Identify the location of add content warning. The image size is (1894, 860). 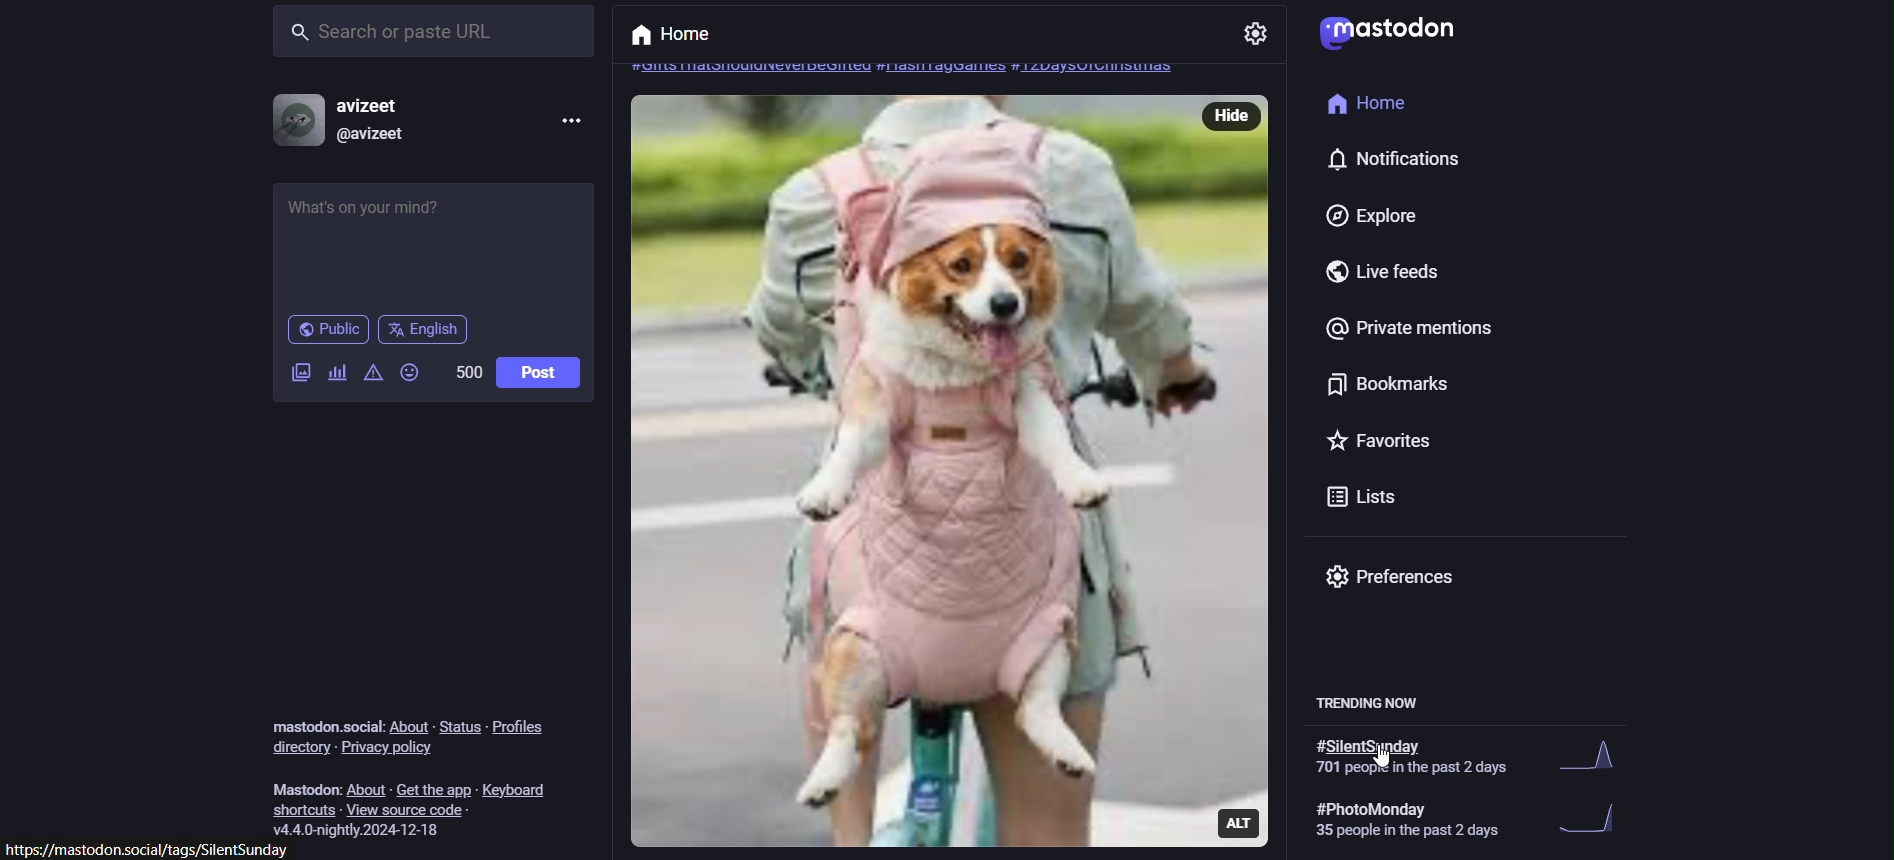
(374, 371).